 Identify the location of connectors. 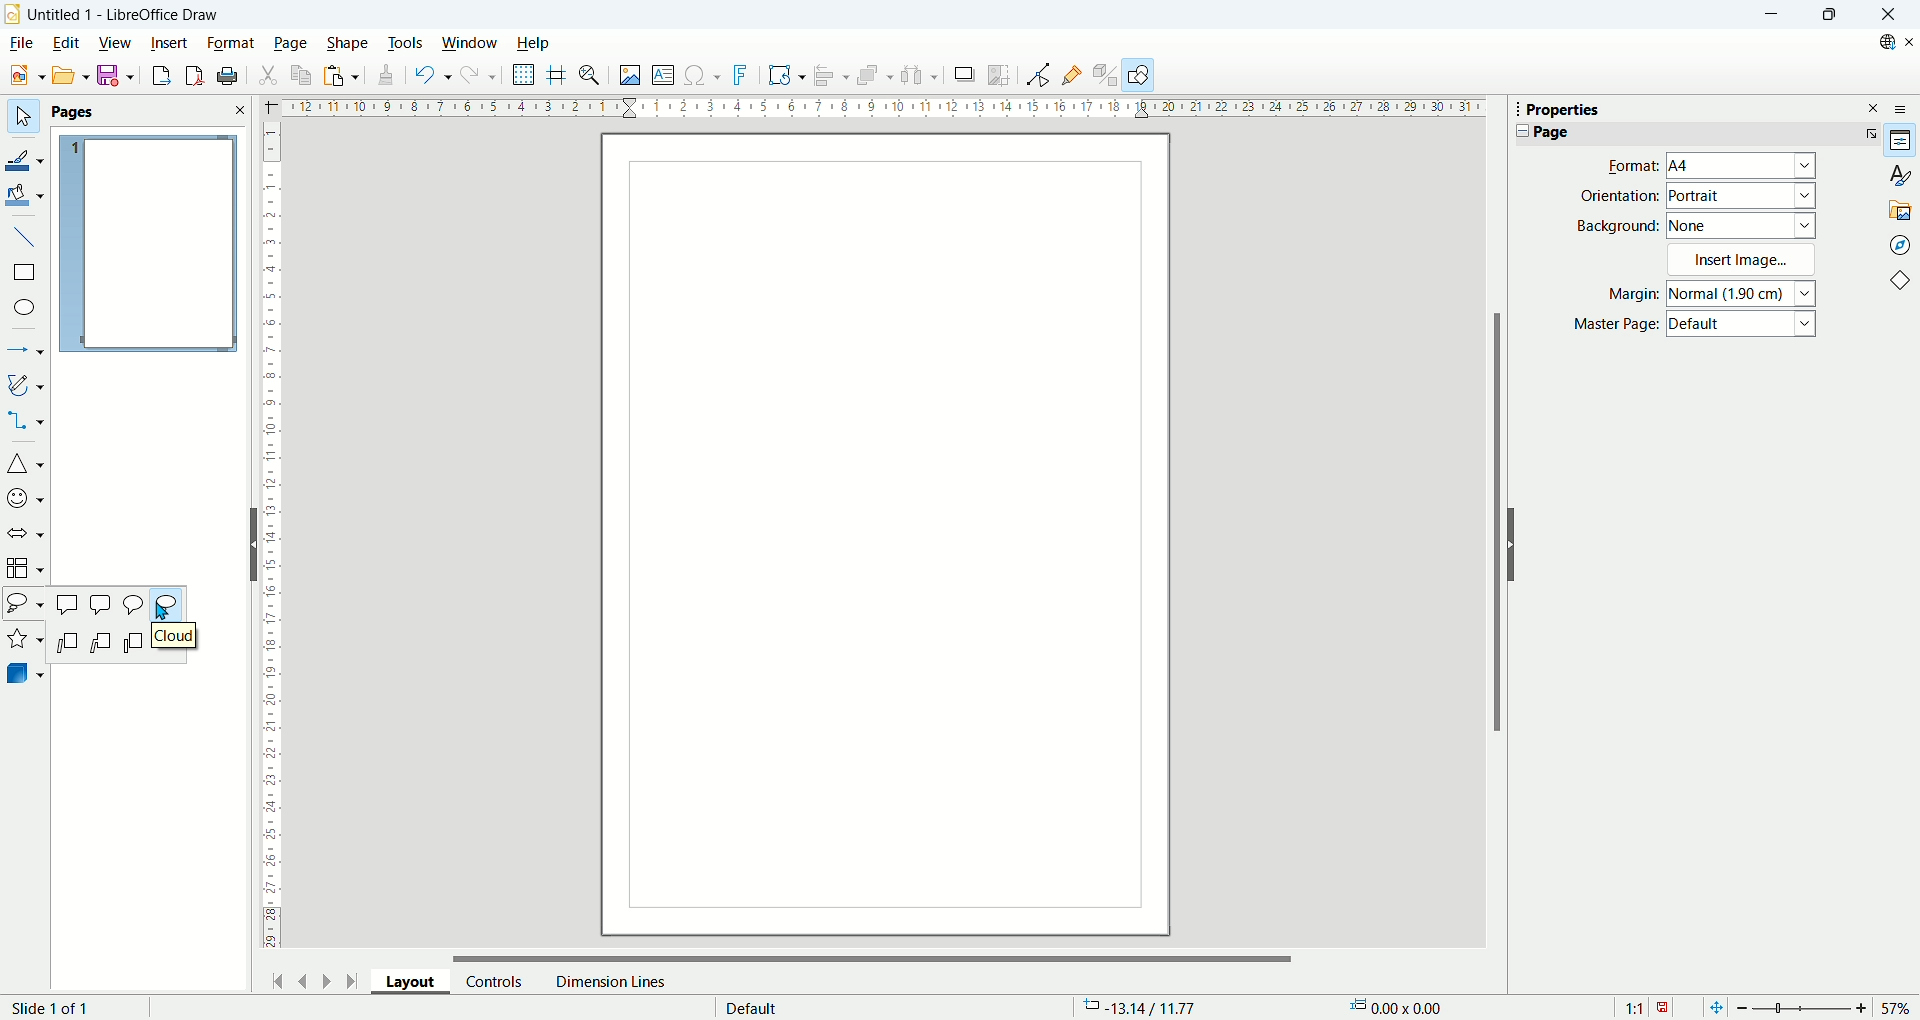
(25, 422).